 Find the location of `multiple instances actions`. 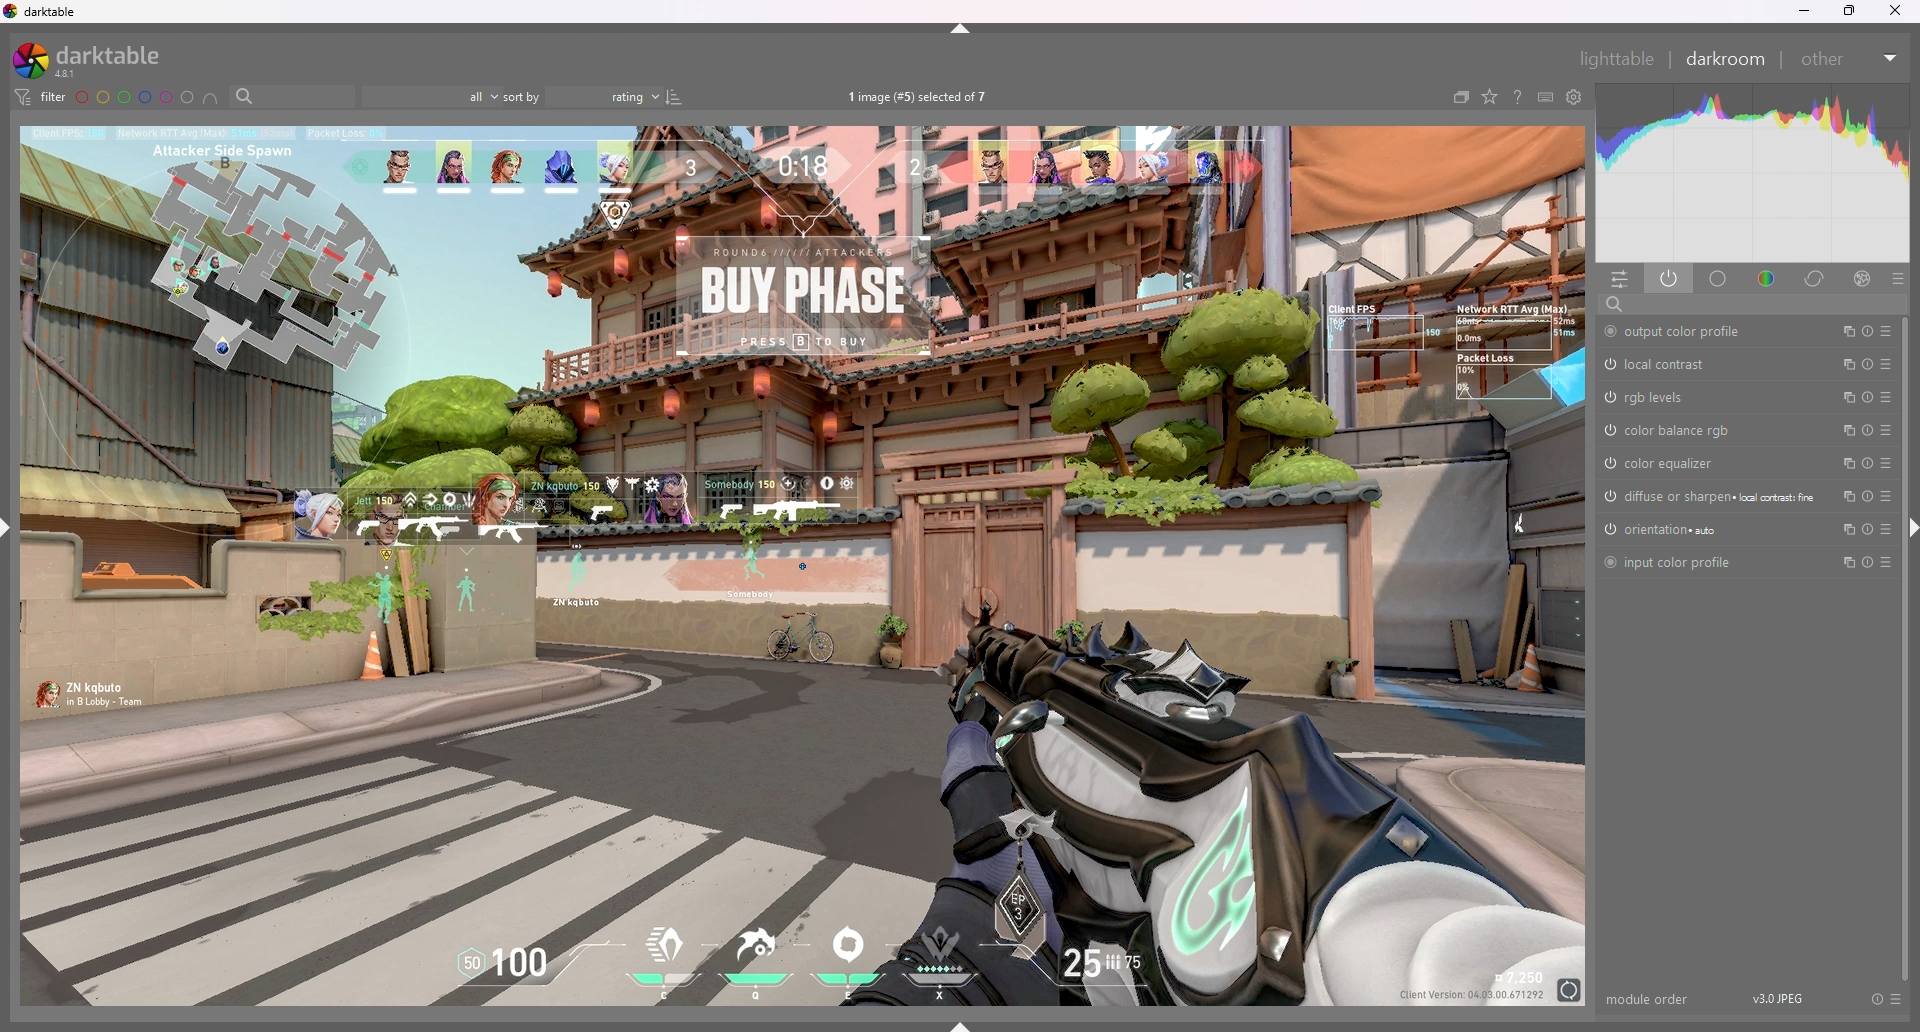

multiple instances actions is located at coordinates (1843, 363).